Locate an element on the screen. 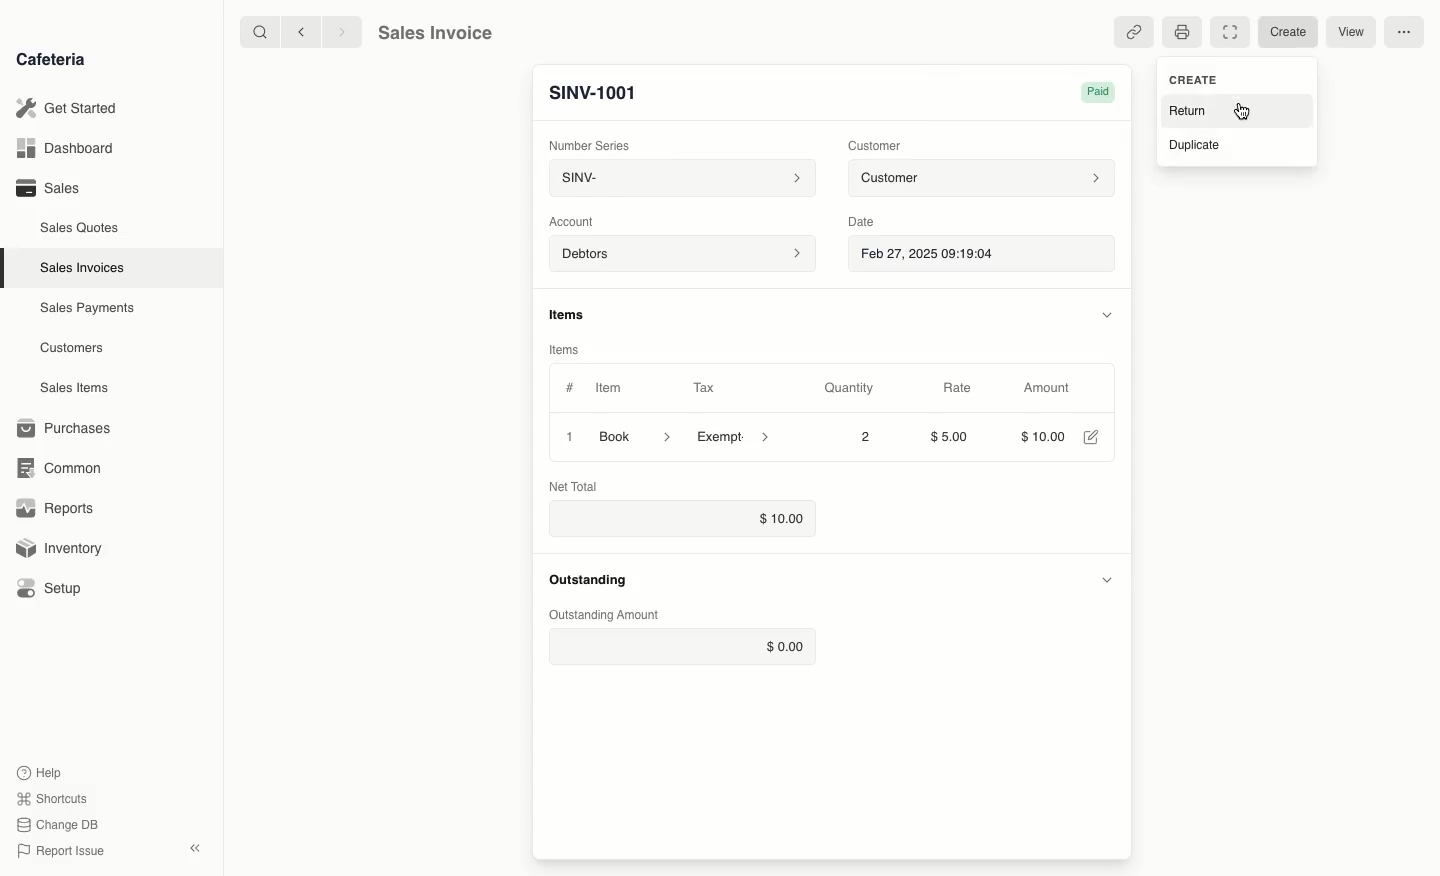 The width and height of the screenshot is (1440, 876). Tax is located at coordinates (704, 388).